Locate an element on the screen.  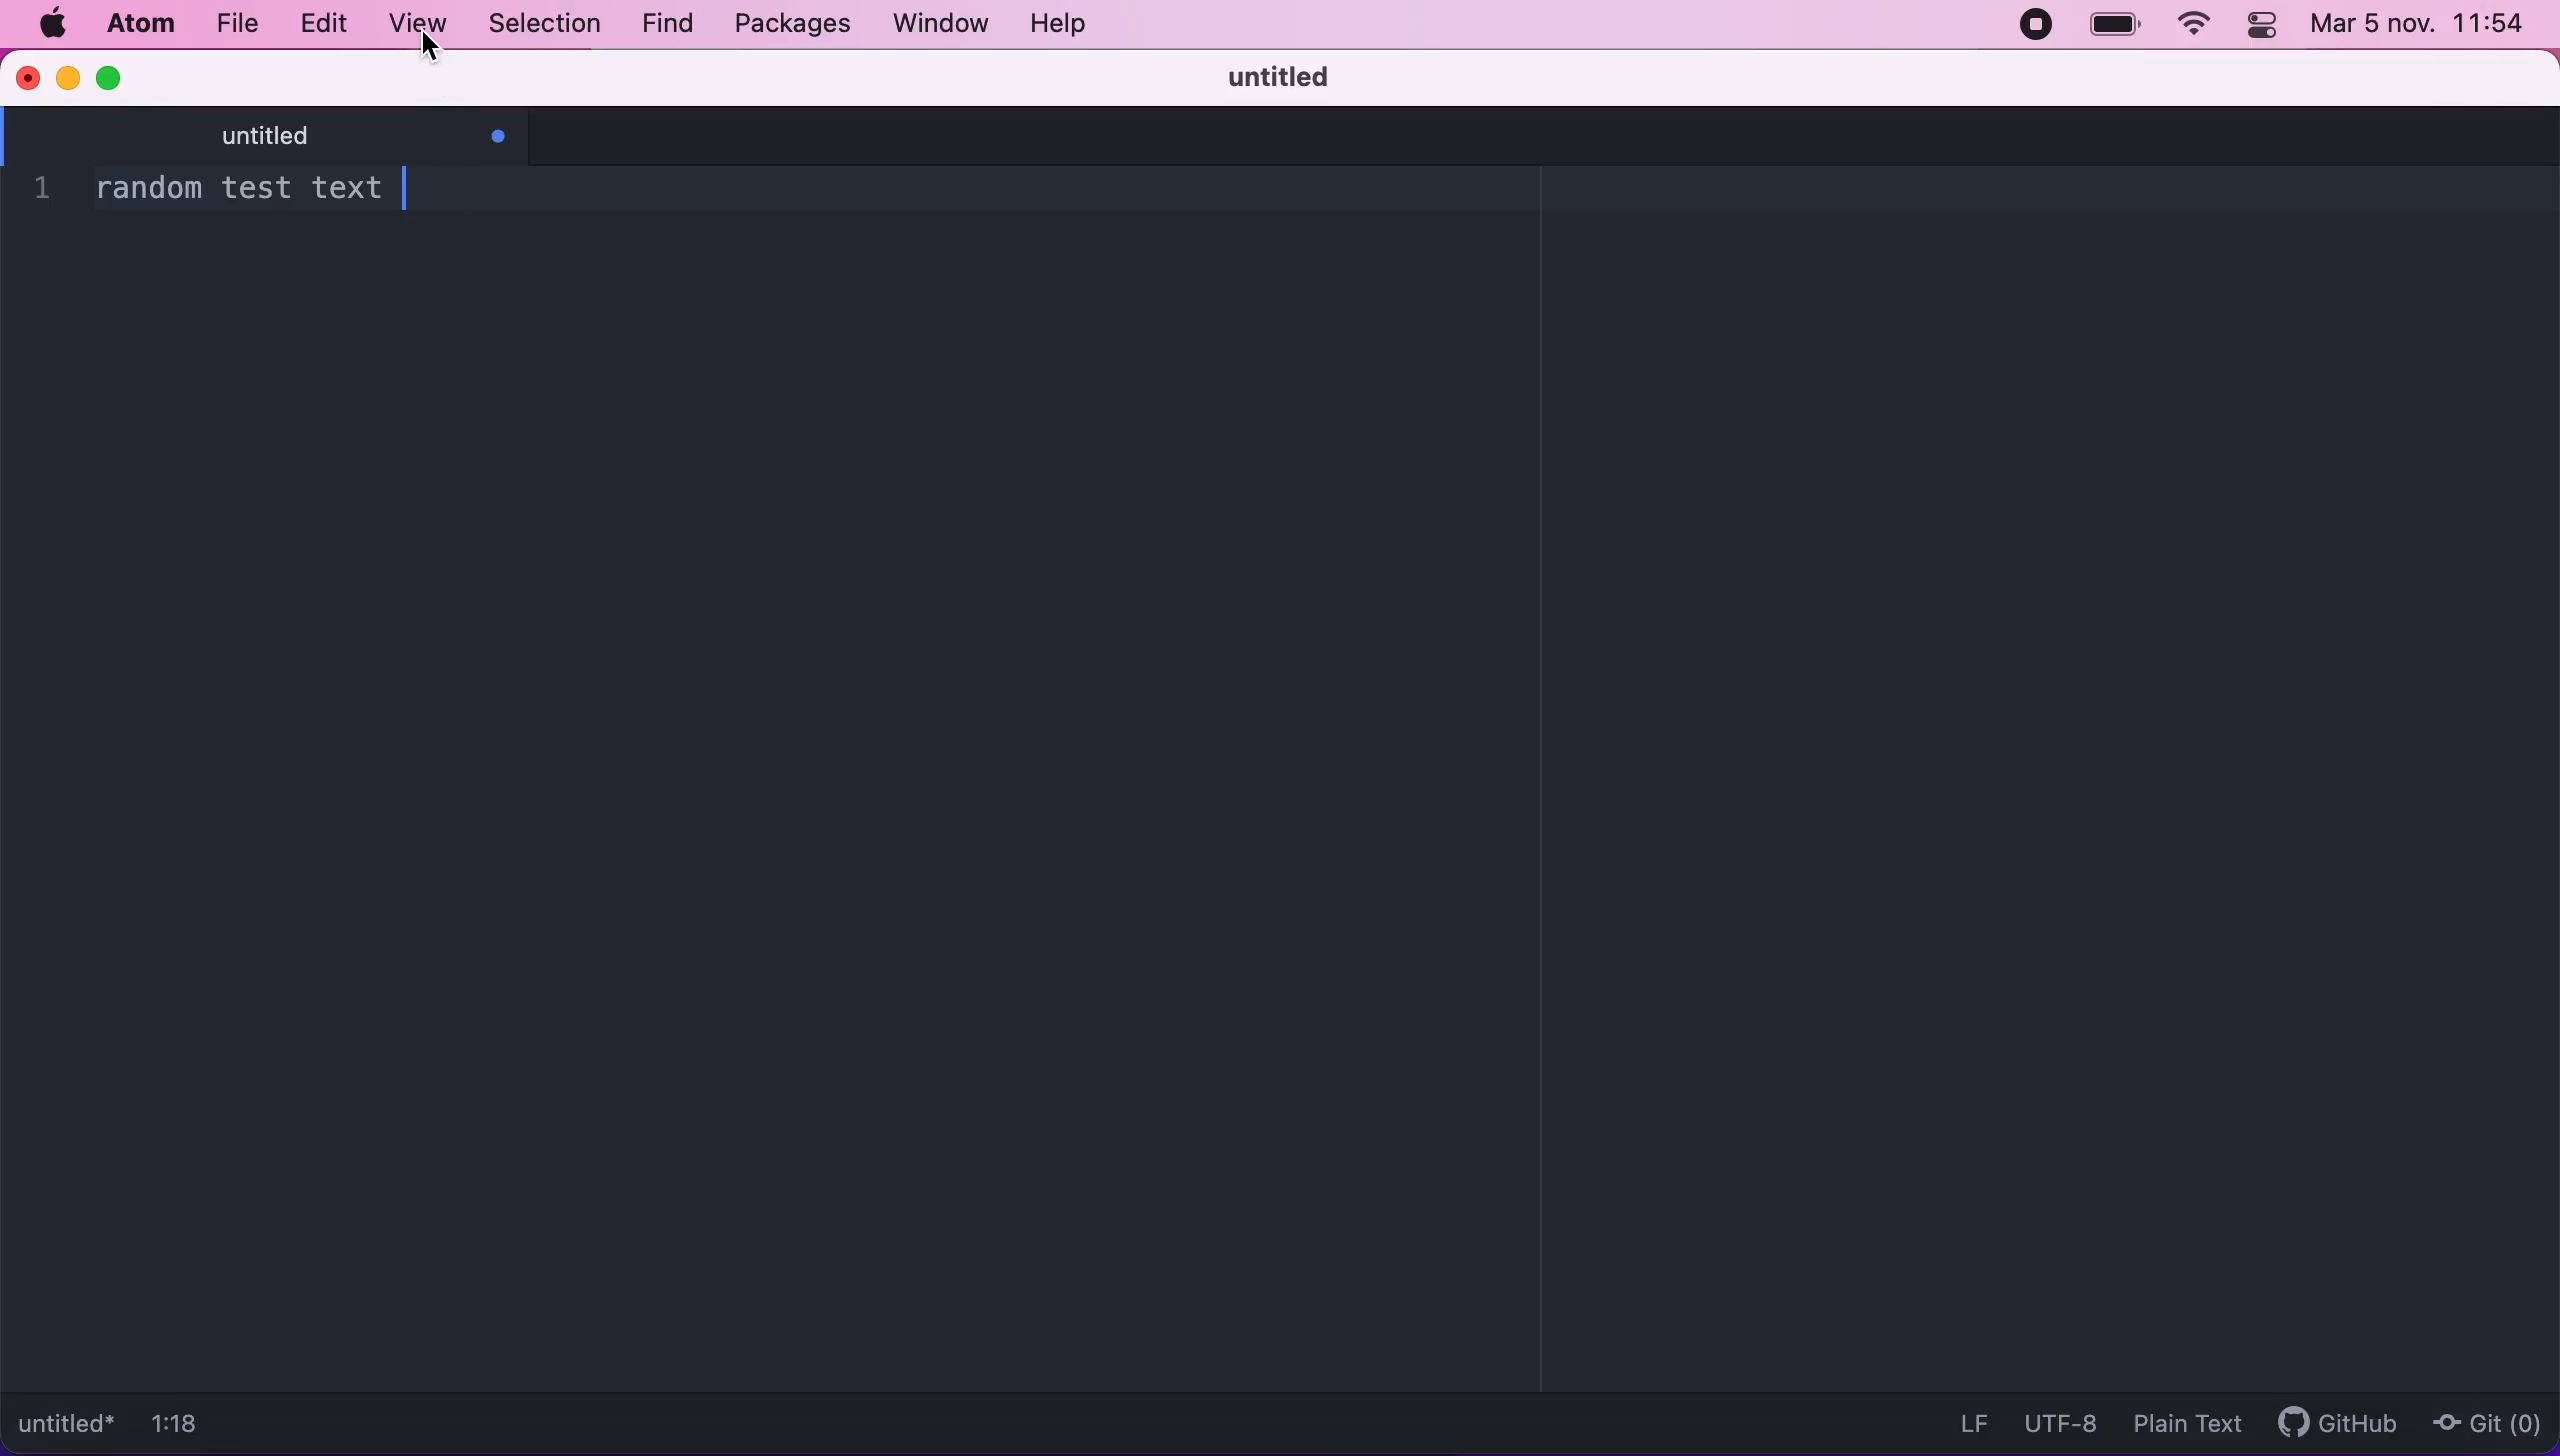
LF is located at coordinates (1967, 1420).